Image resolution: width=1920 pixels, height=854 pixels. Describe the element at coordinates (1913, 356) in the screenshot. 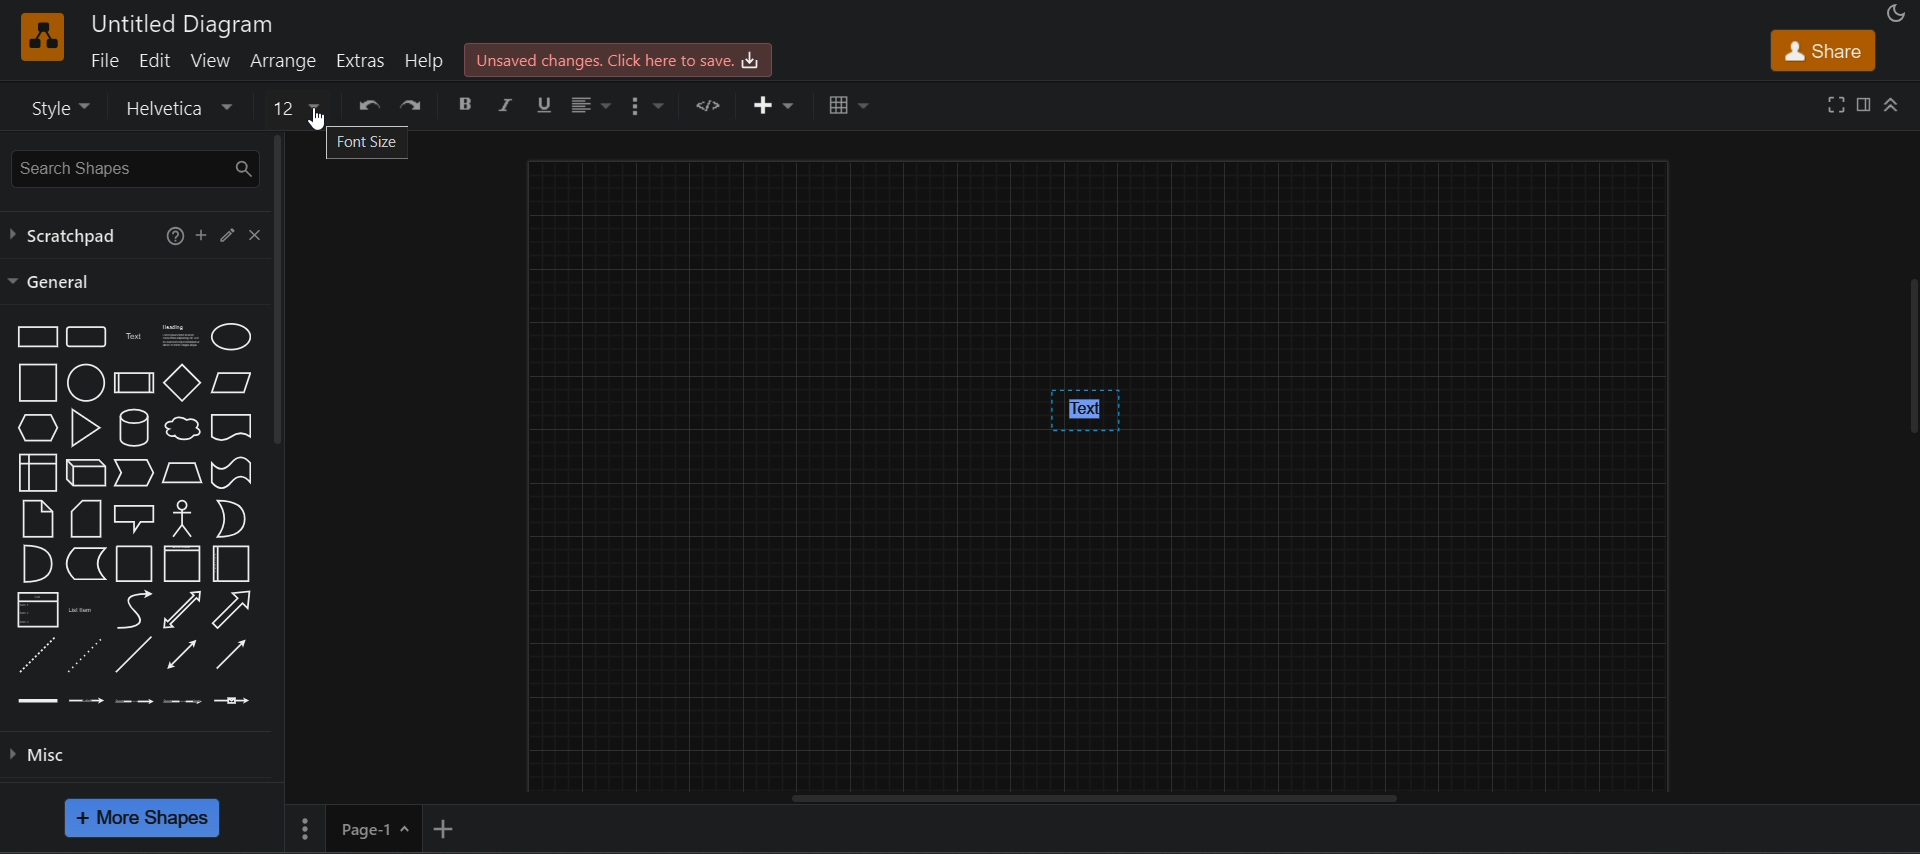

I see `Vertical slide bar` at that location.